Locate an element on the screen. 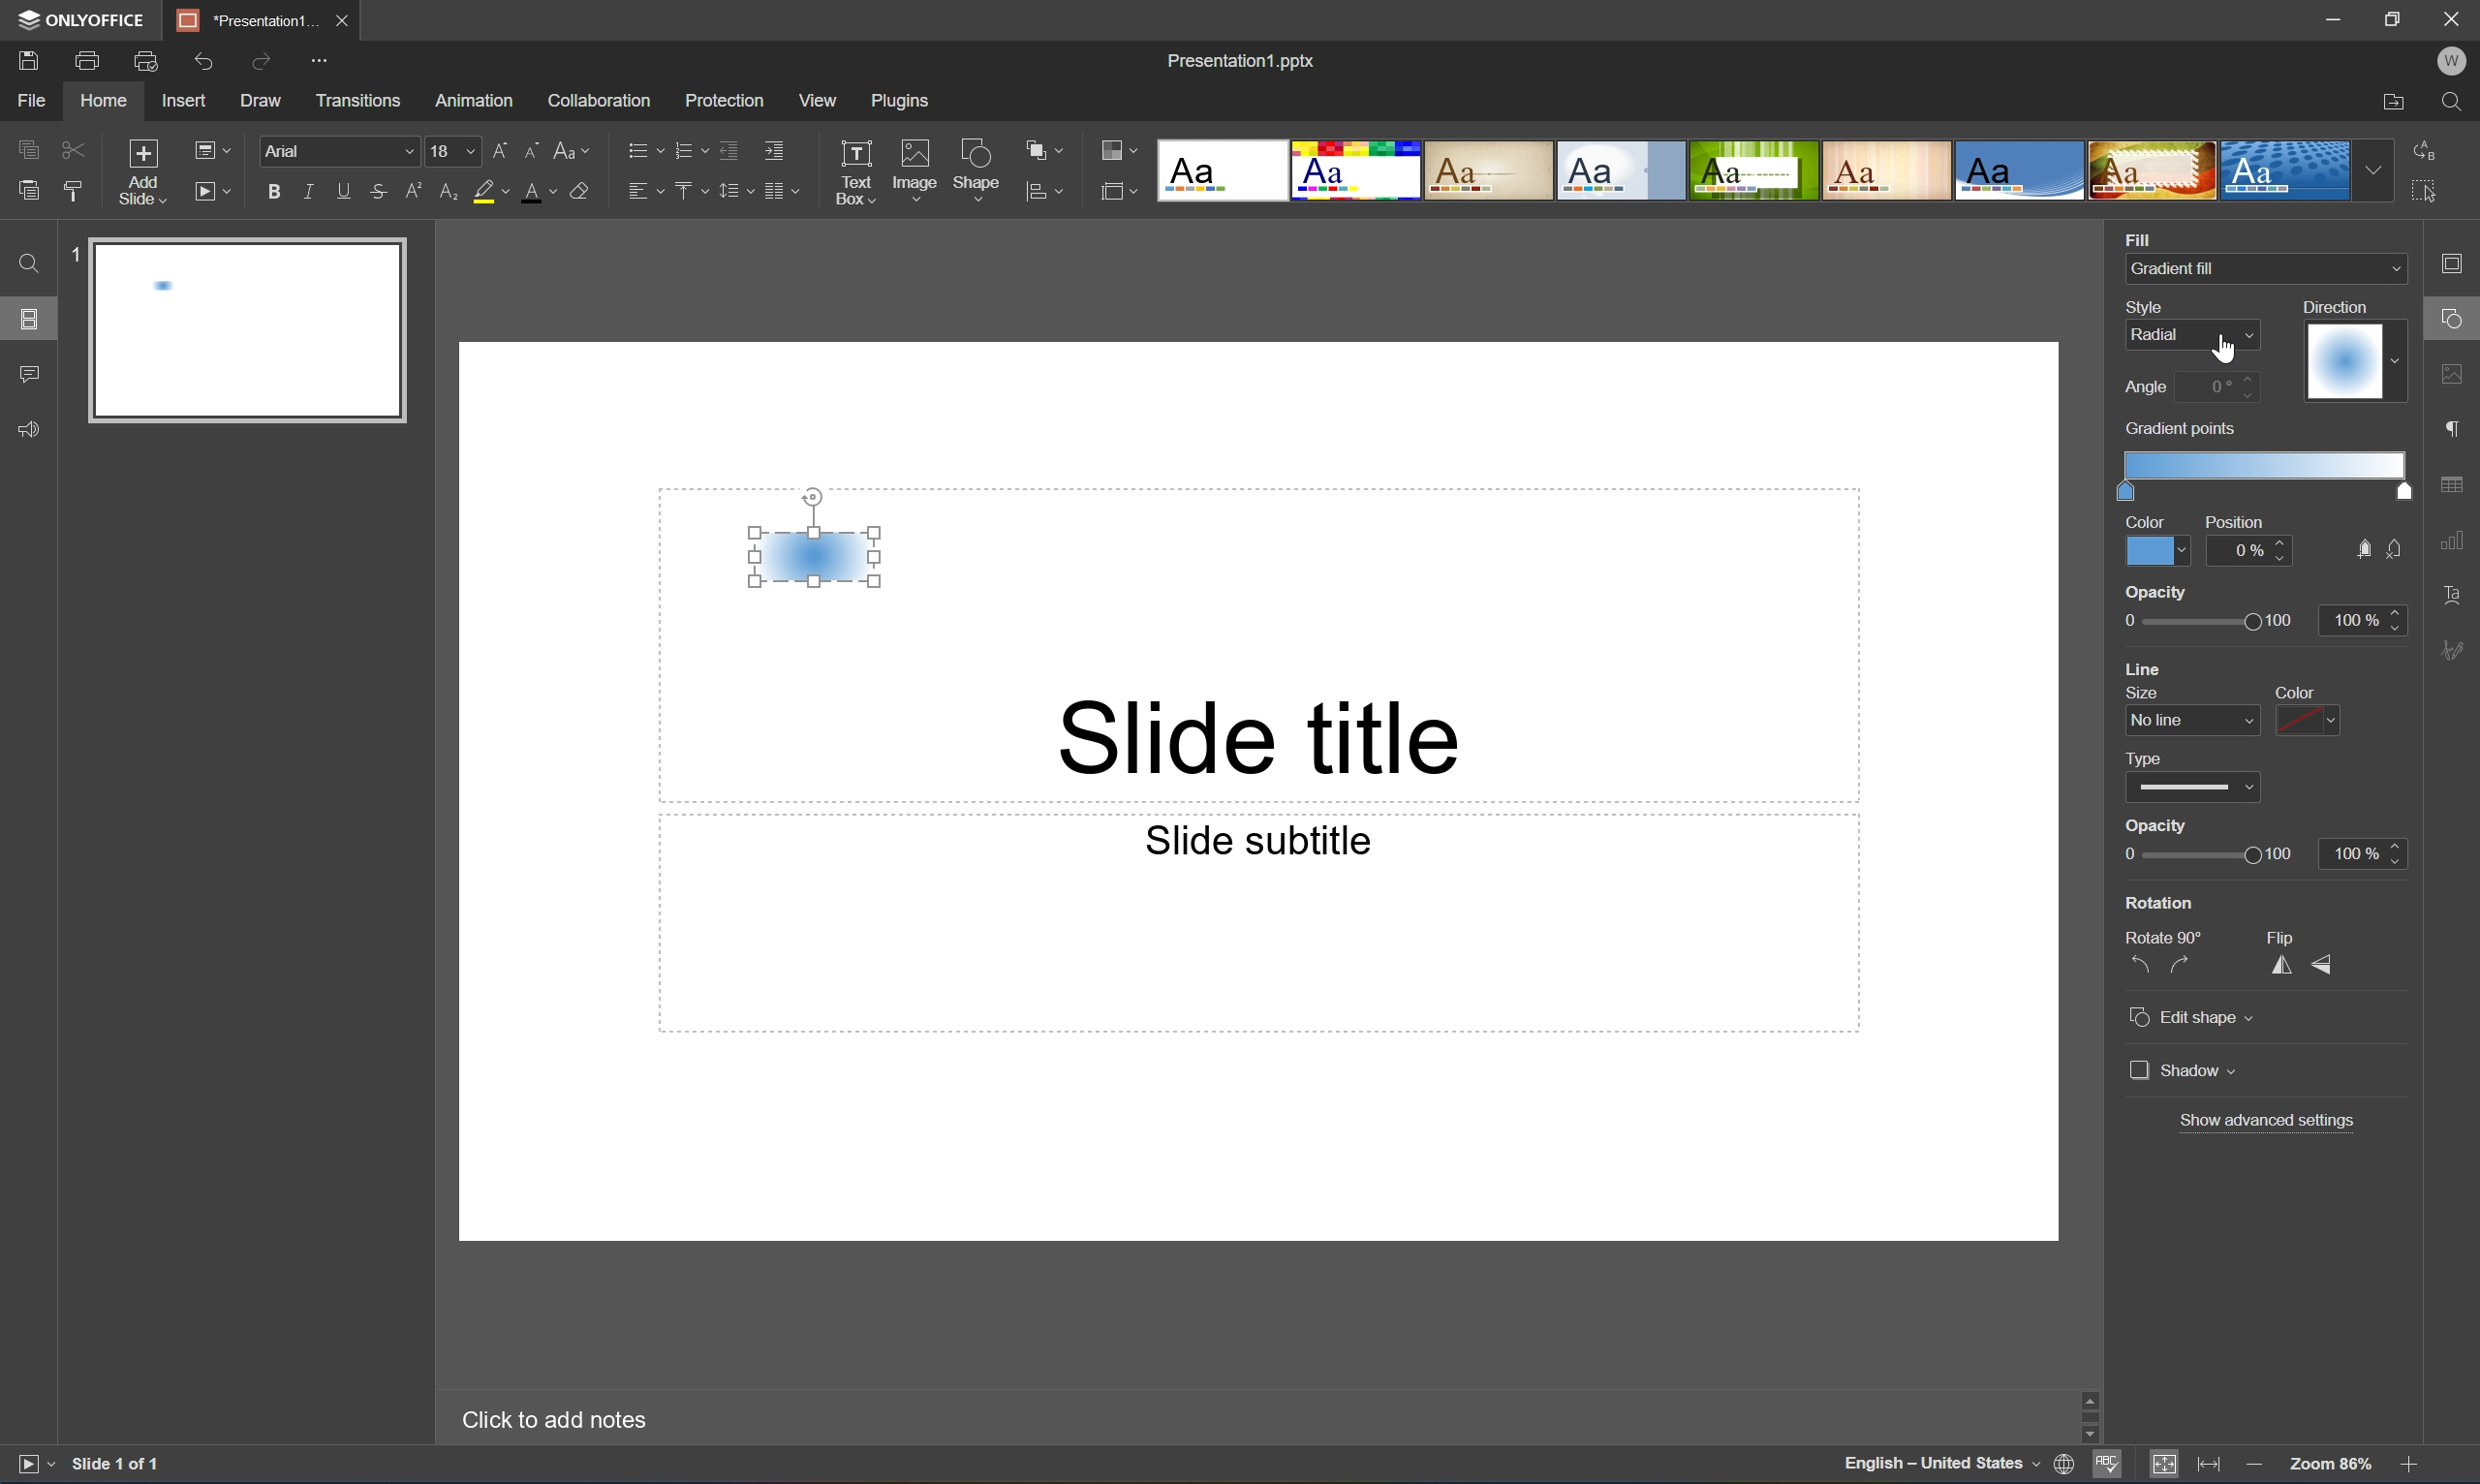 The width and height of the screenshot is (2480, 1484). Insert columns is located at coordinates (781, 190).